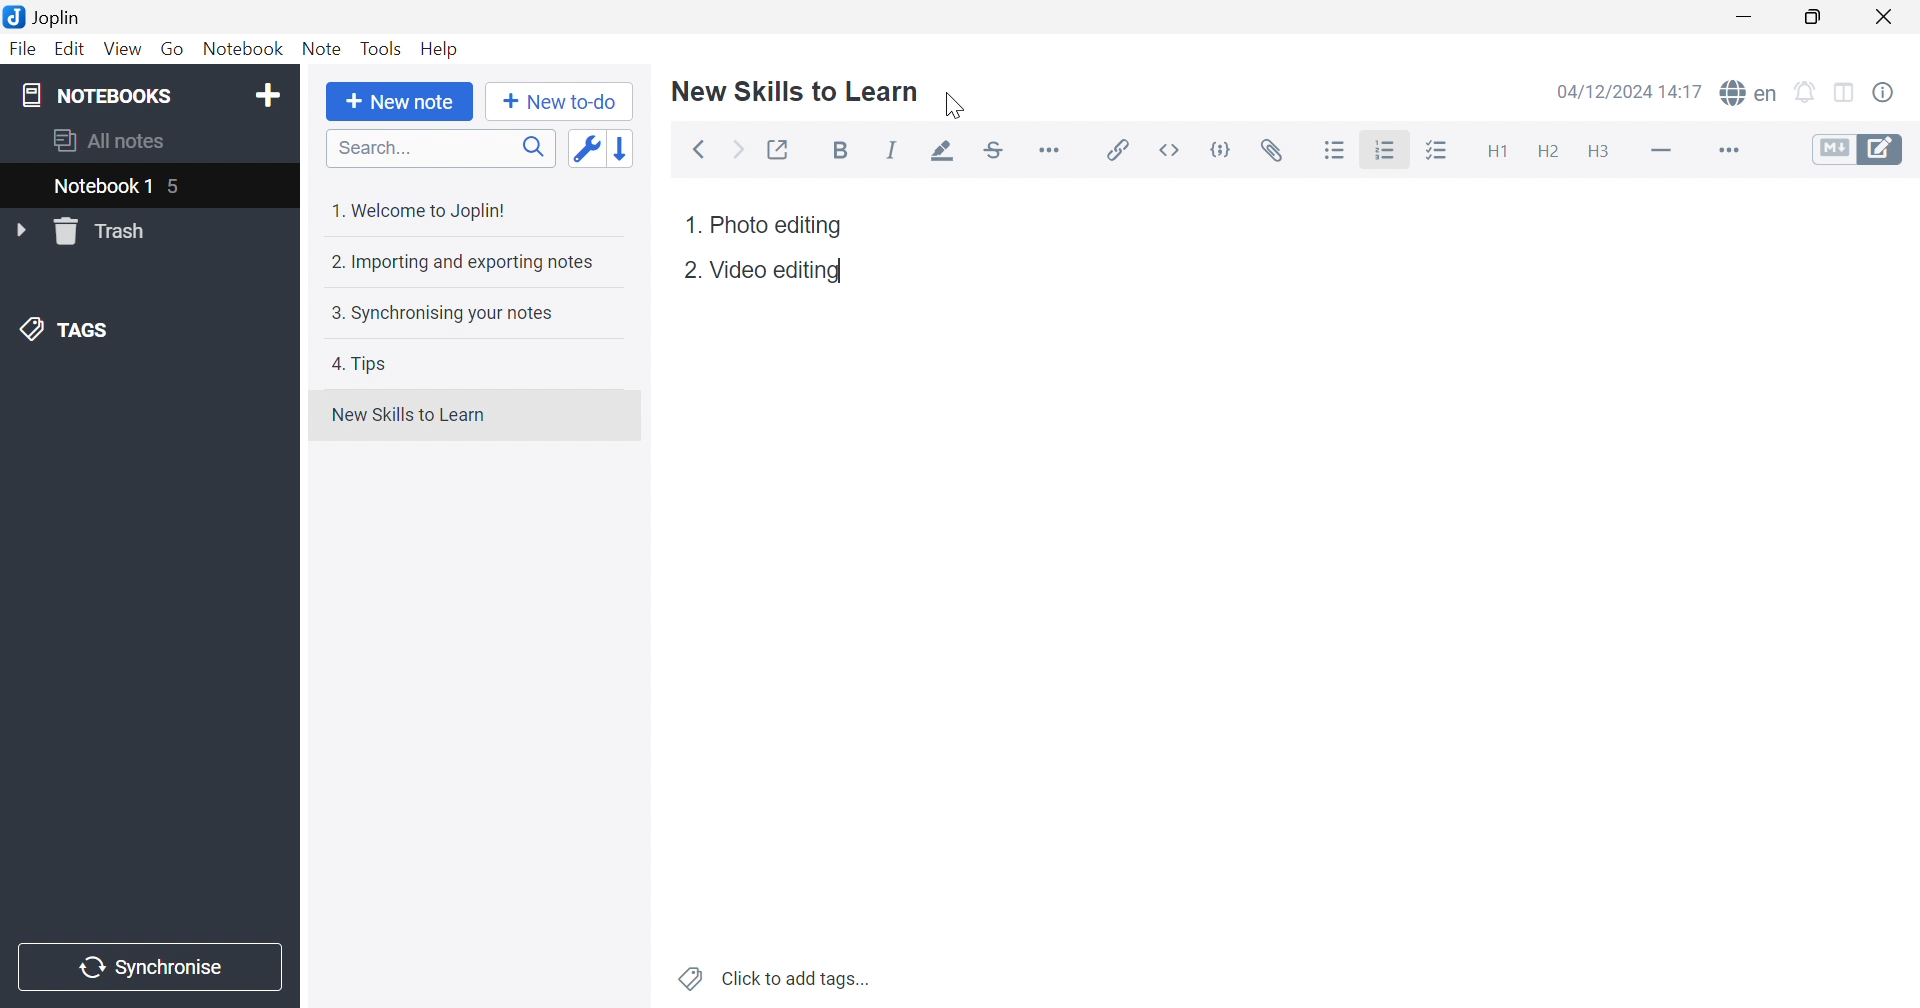 This screenshot has height=1008, width=1920. What do you see at coordinates (120, 50) in the screenshot?
I see `View` at bounding box center [120, 50].